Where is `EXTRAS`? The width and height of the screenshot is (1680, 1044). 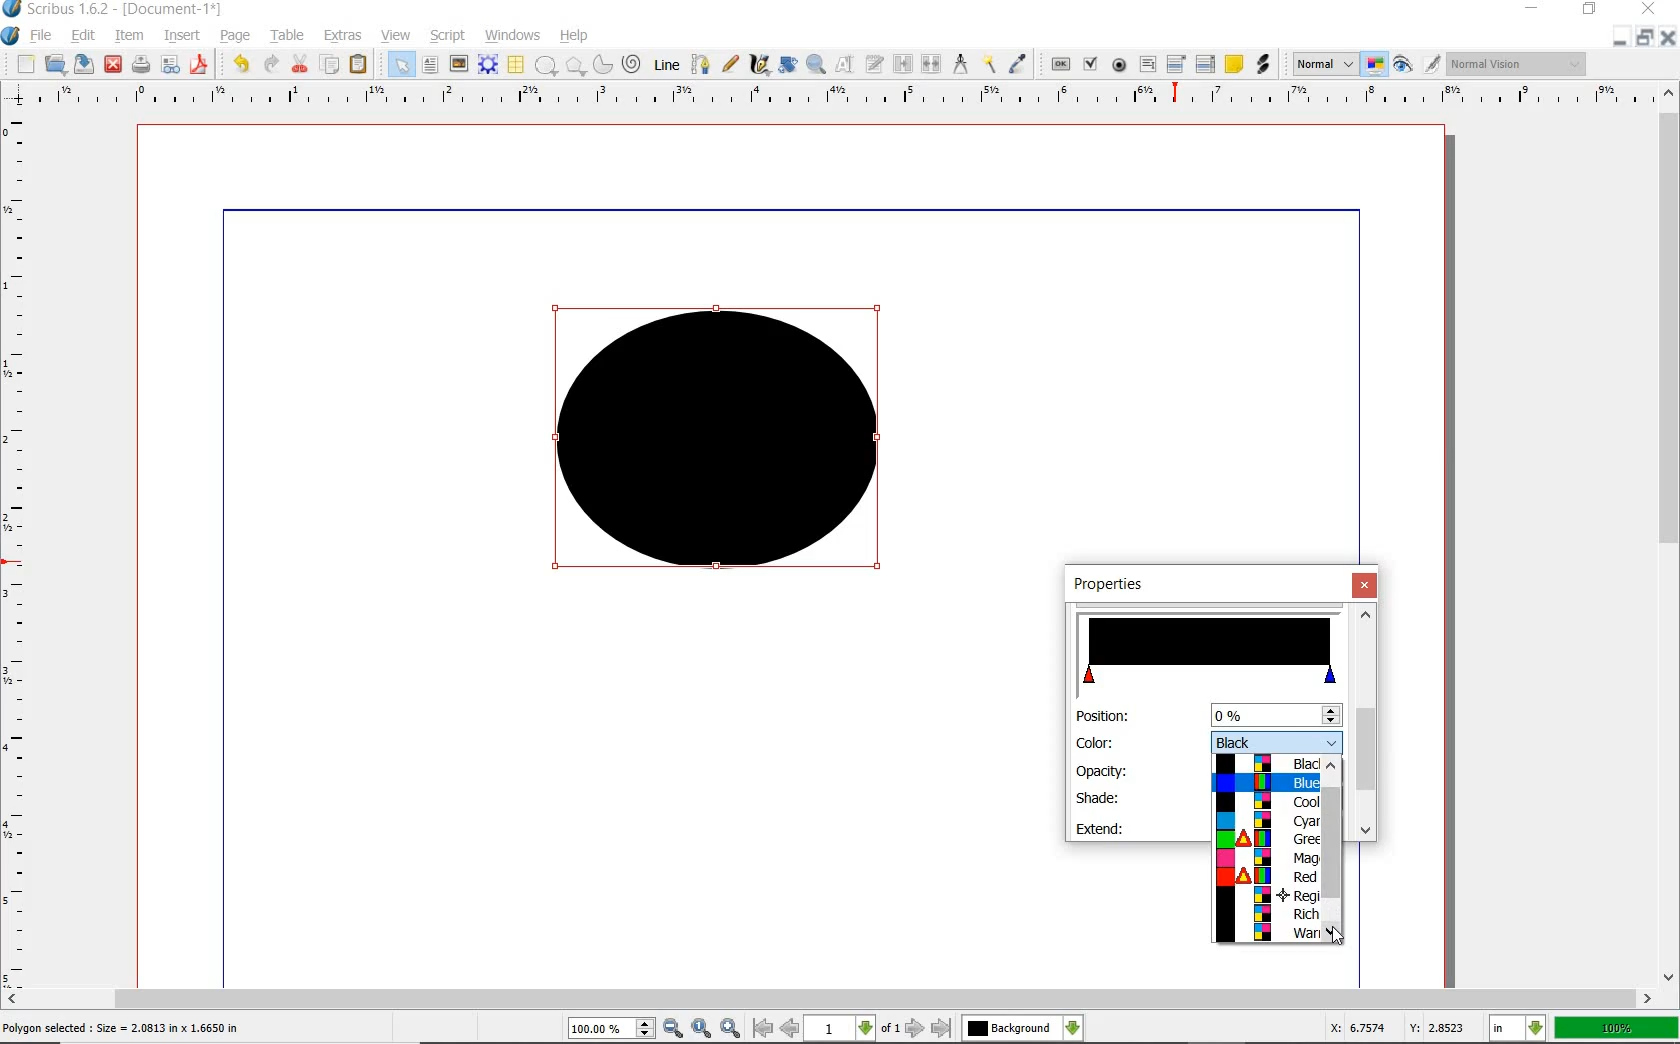
EXTRAS is located at coordinates (343, 36).